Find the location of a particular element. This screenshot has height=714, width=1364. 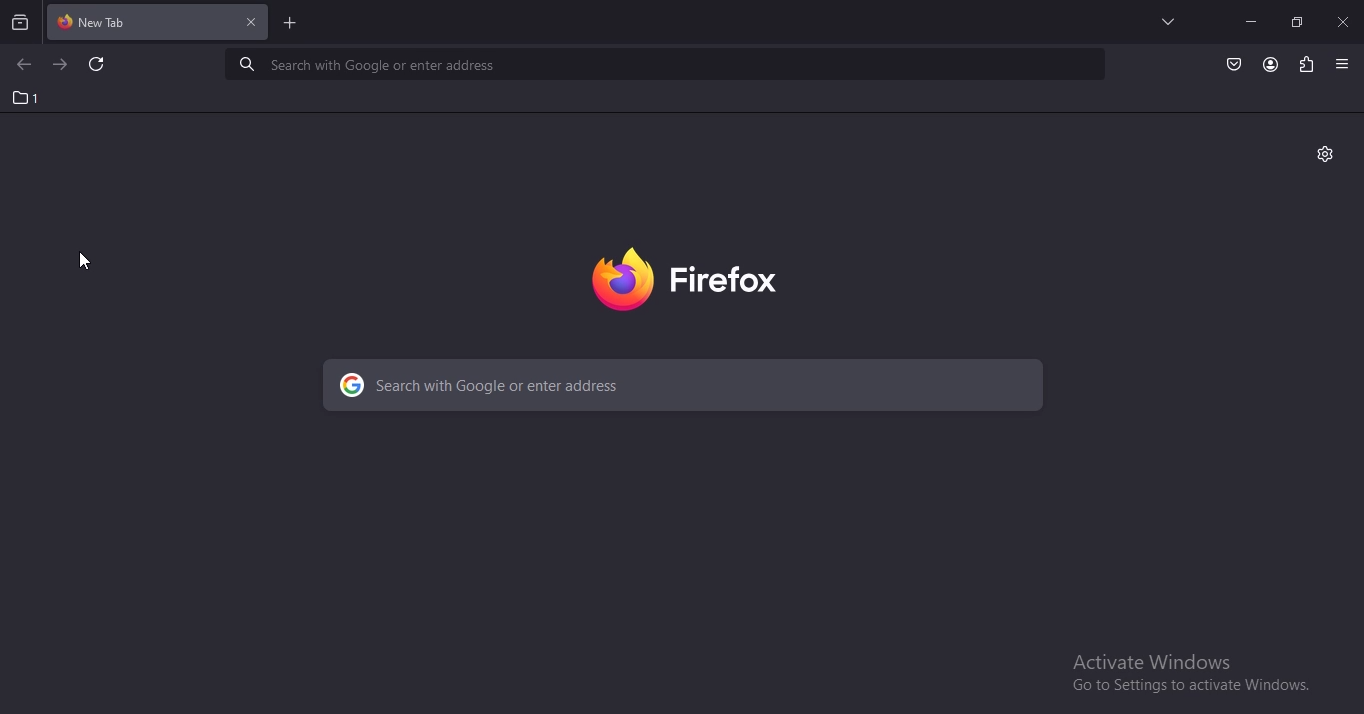

close is located at coordinates (251, 23).